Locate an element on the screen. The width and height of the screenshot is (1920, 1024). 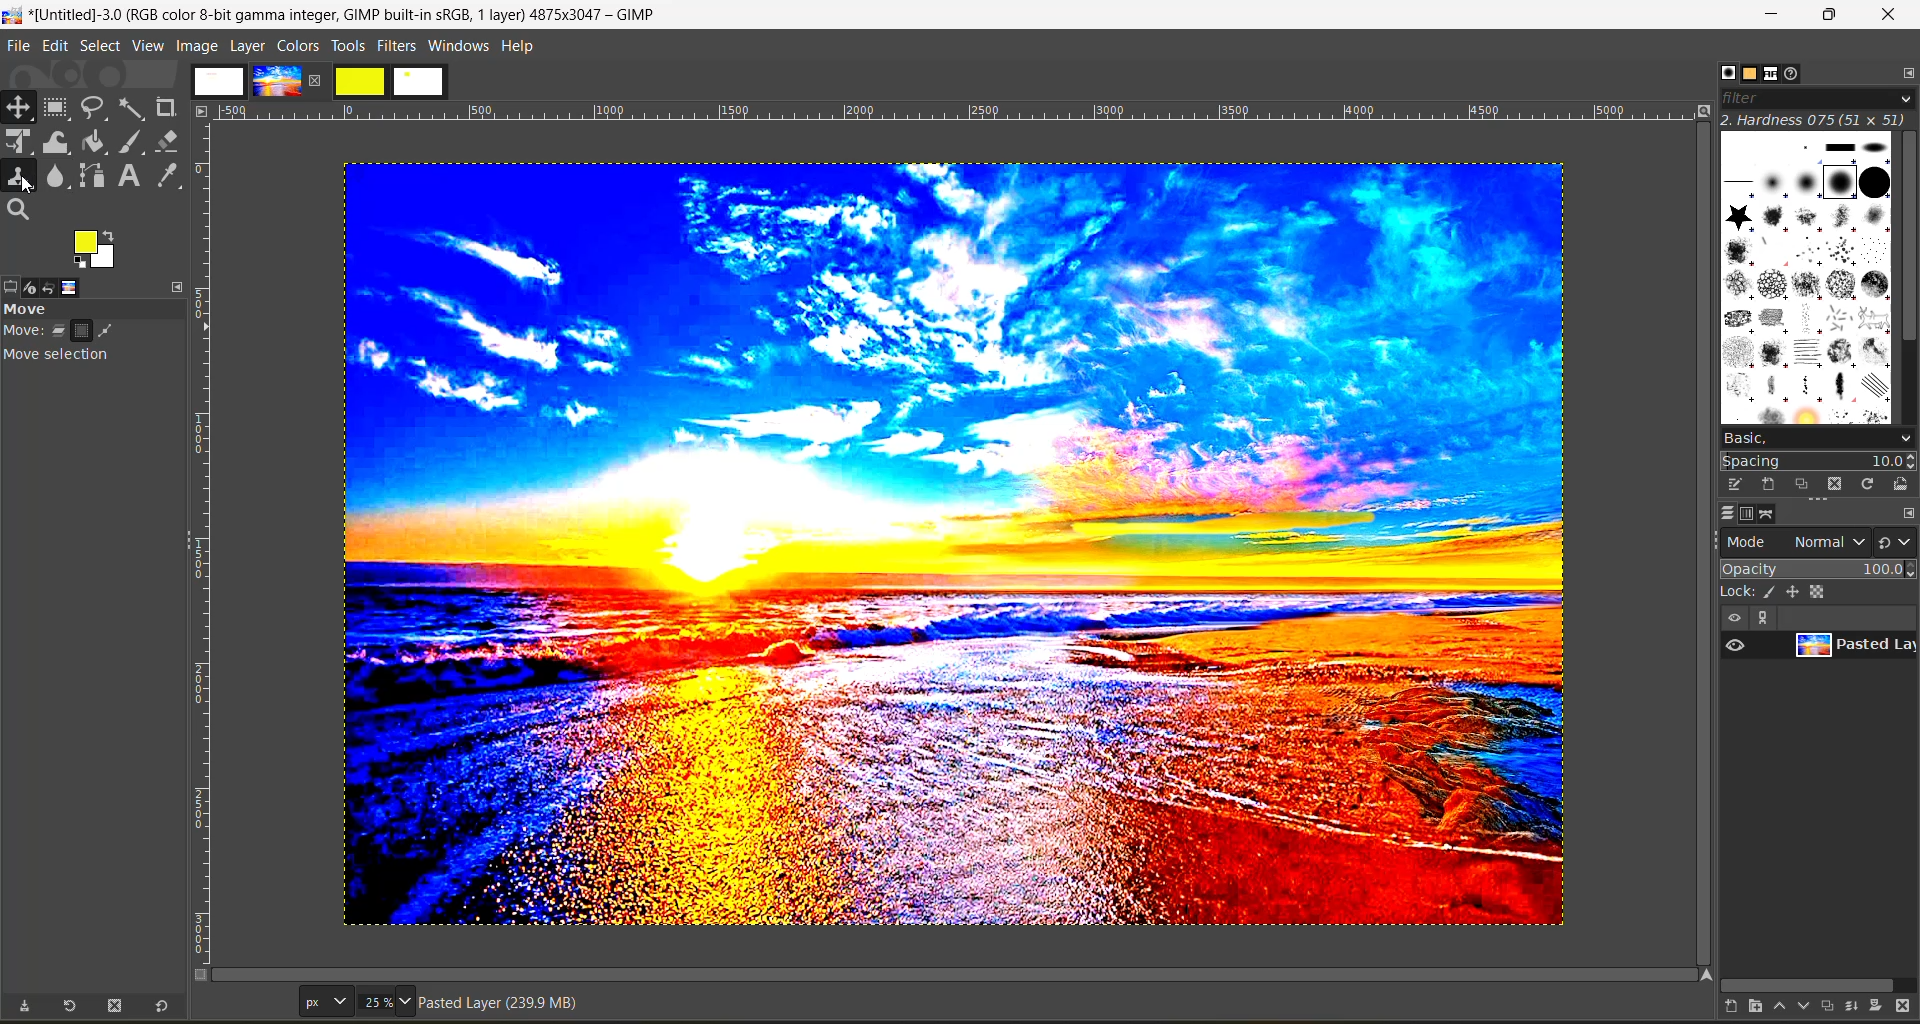
help is located at coordinates (523, 44).